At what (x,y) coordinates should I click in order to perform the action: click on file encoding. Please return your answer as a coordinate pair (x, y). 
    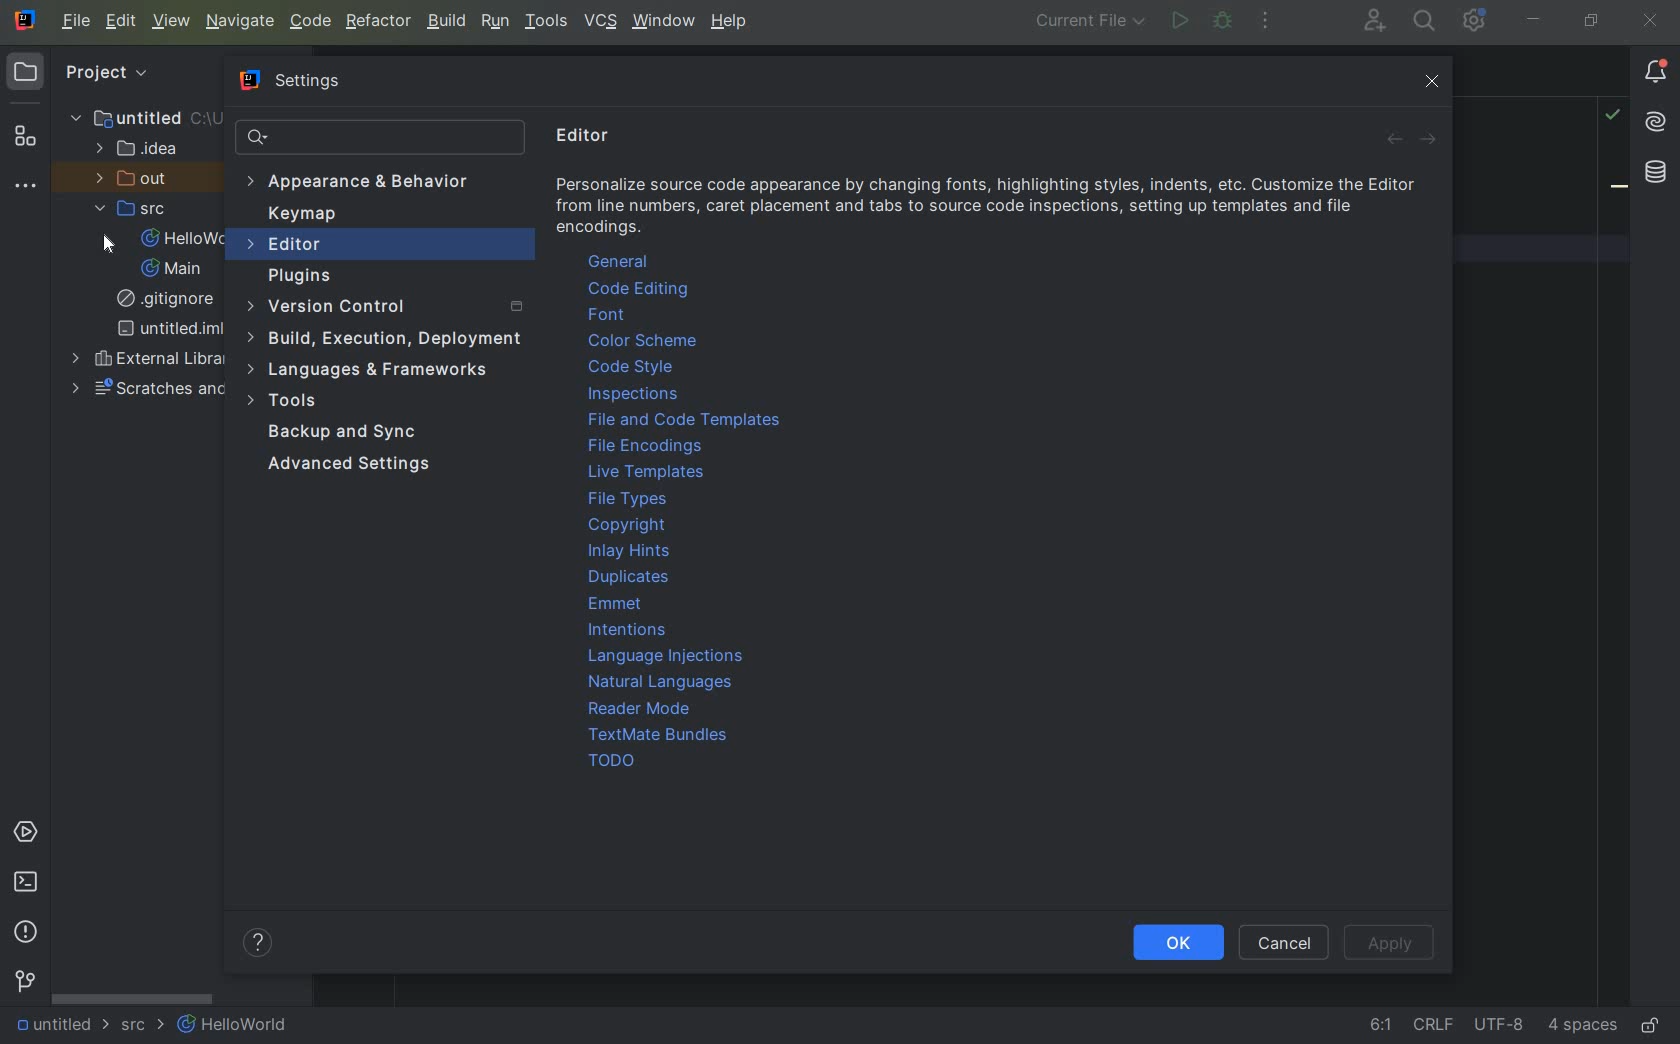
    Looking at the image, I should click on (1500, 1026).